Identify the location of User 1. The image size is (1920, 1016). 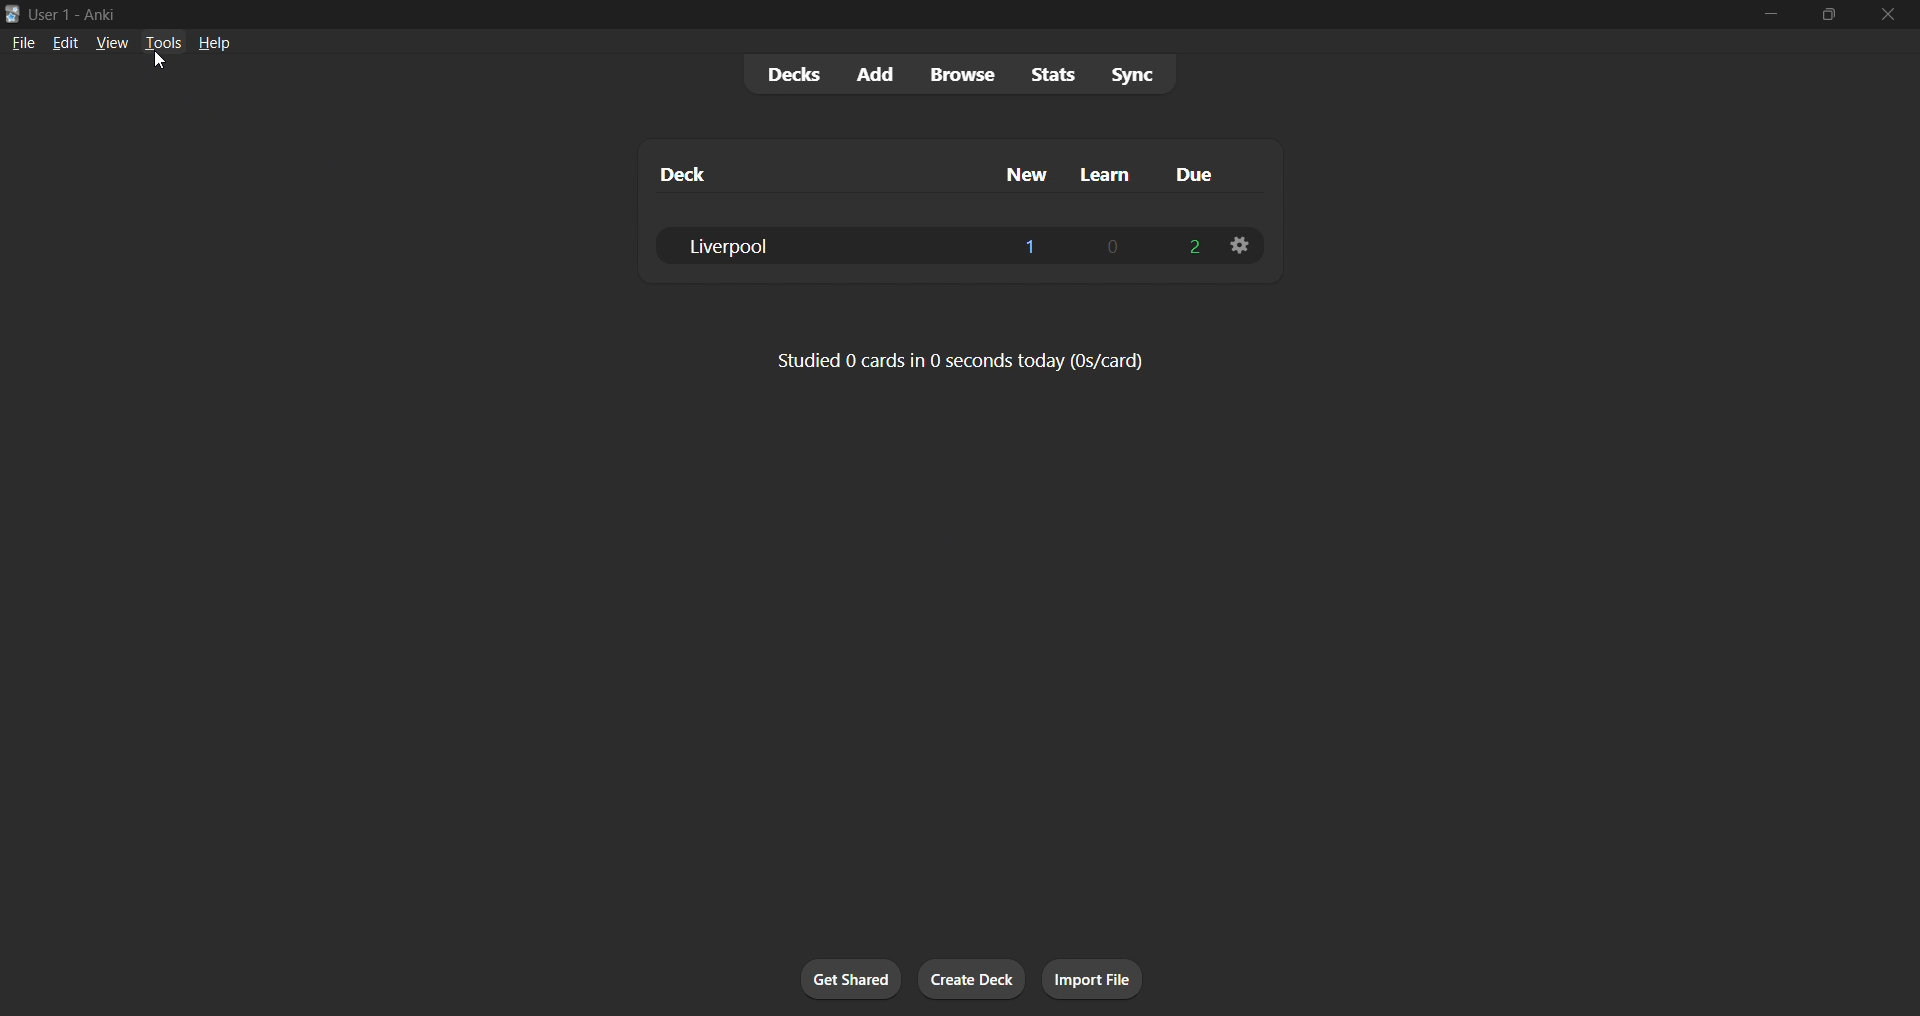
(50, 13).